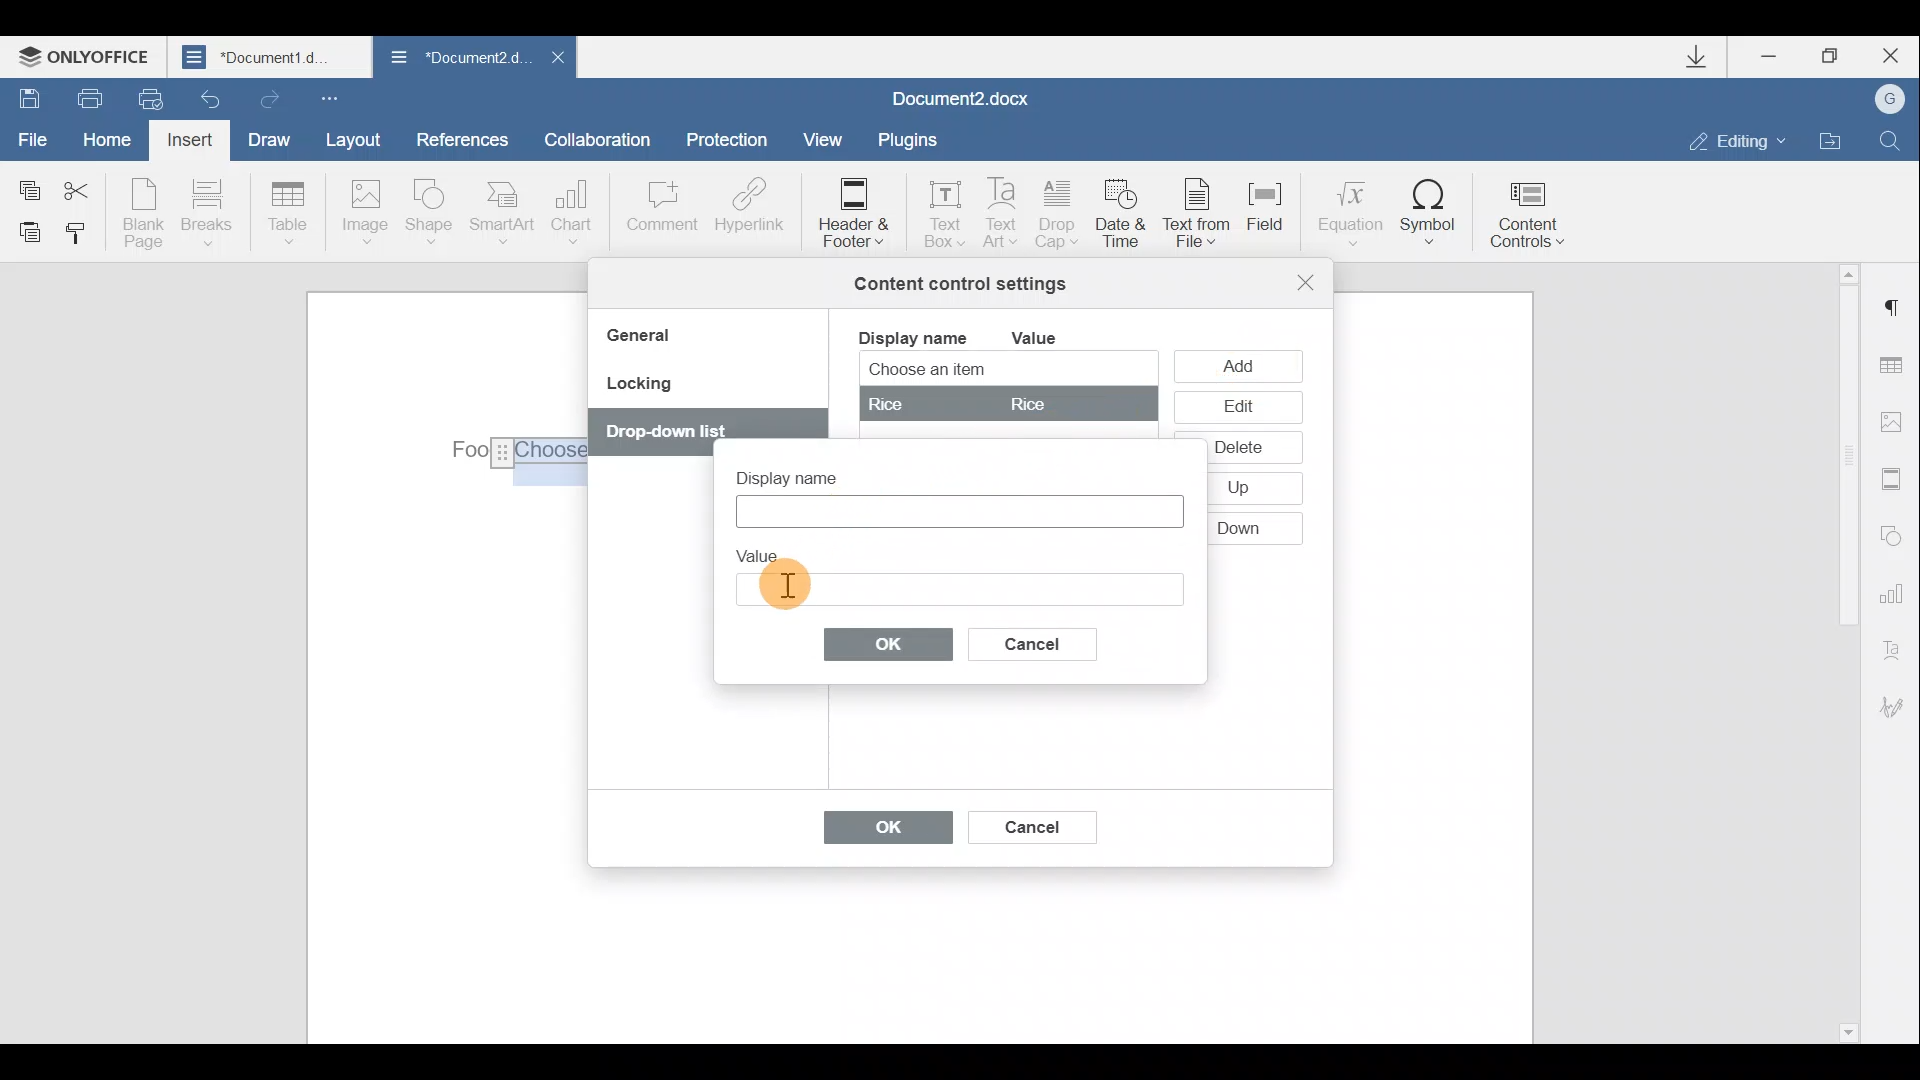  Describe the element at coordinates (1237, 408) in the screenshot. I see `Edit` at that location.